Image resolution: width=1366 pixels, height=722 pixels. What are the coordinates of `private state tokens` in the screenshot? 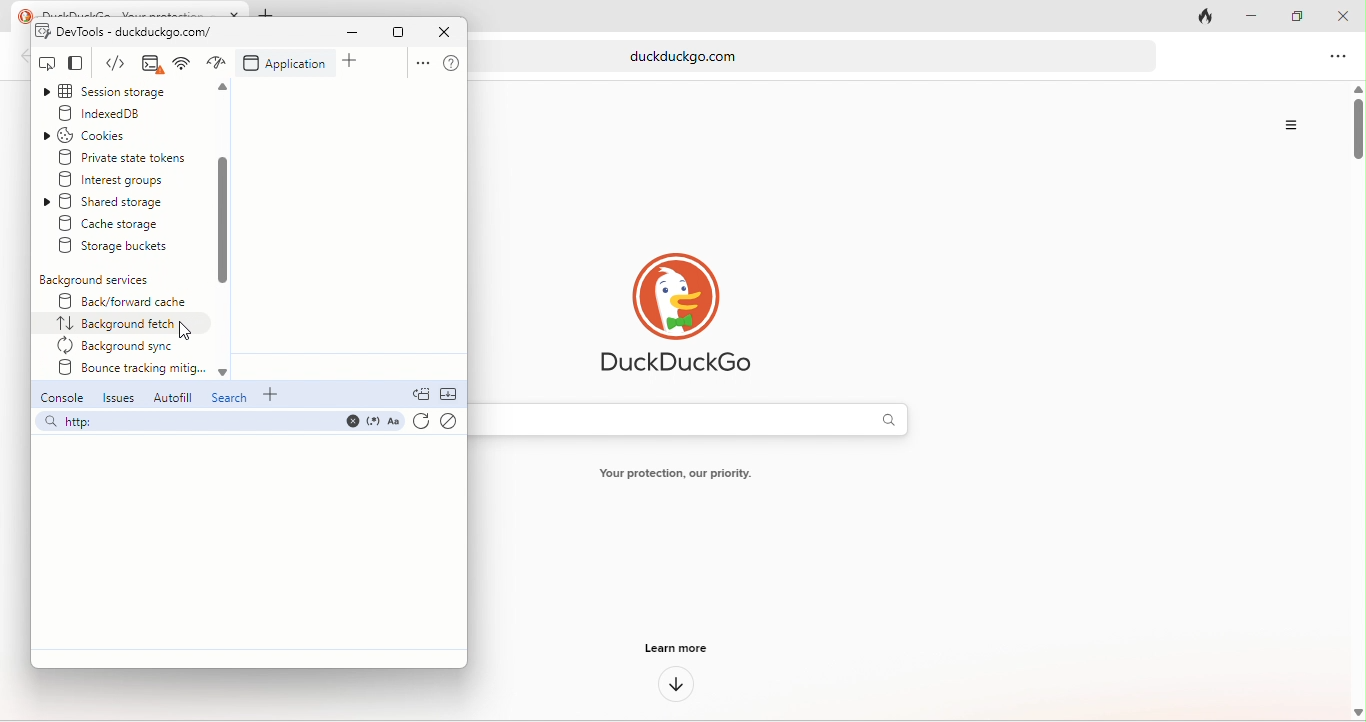 It's located at (123, 156).